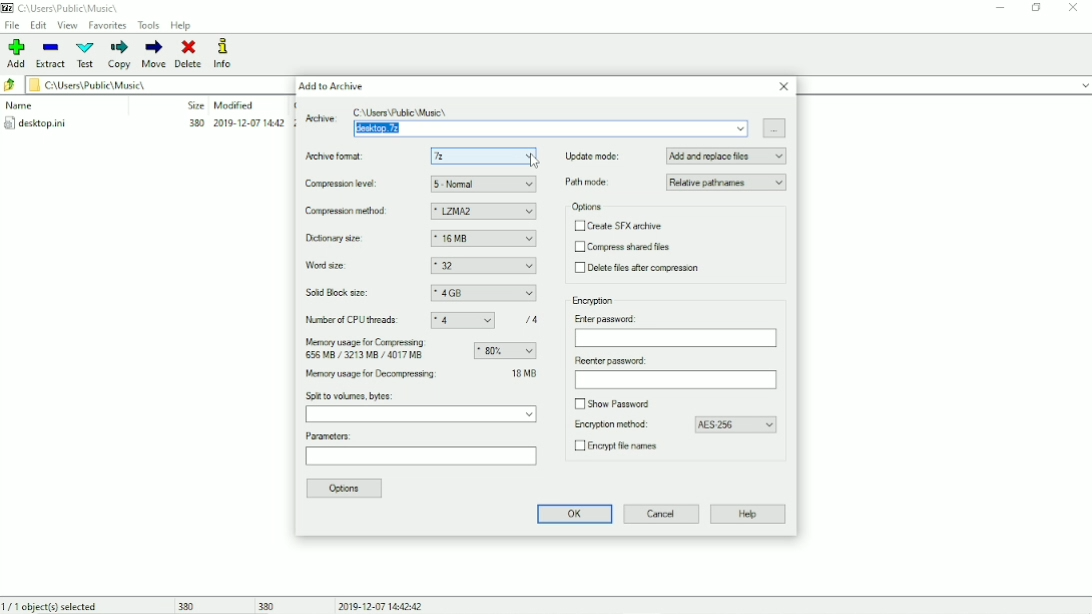 The image size is (1092, 614). Describe the element at coordinates (534, 161) in the screenshot. I see `cursor` at that location.